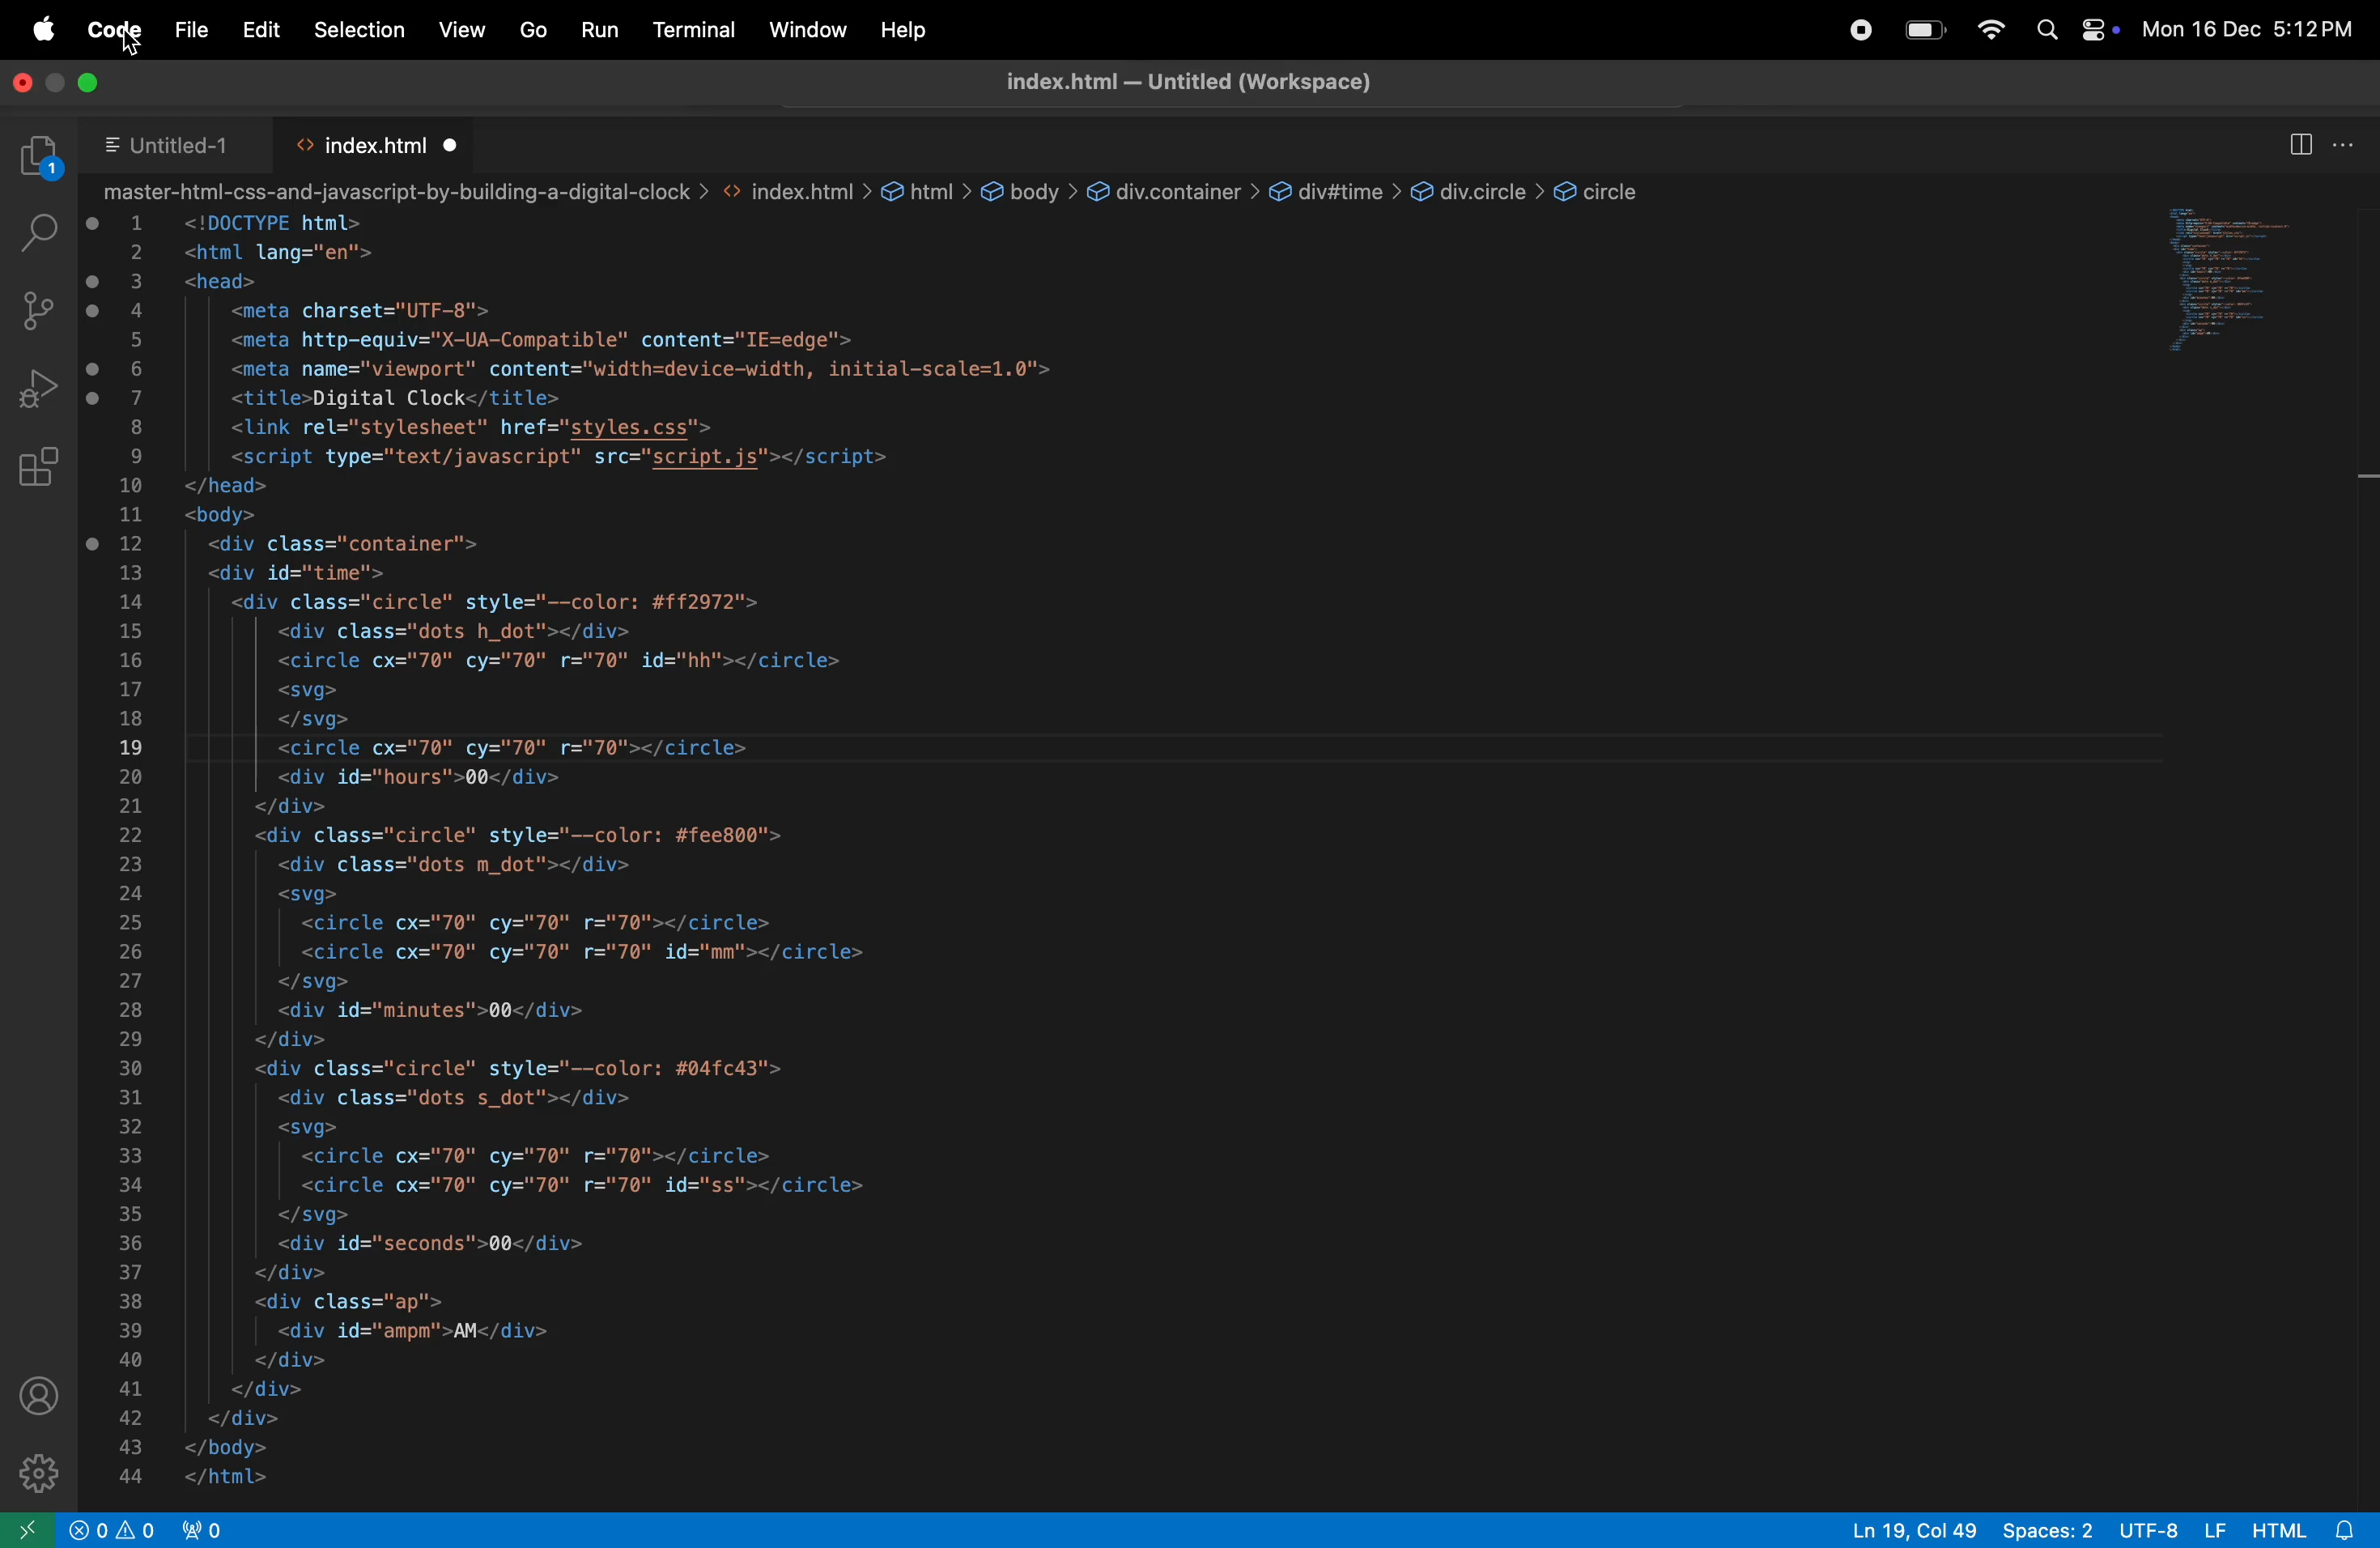  Describe the element at coordinates (39, 1528) in the screenshot. I see `open remote window` at that location.